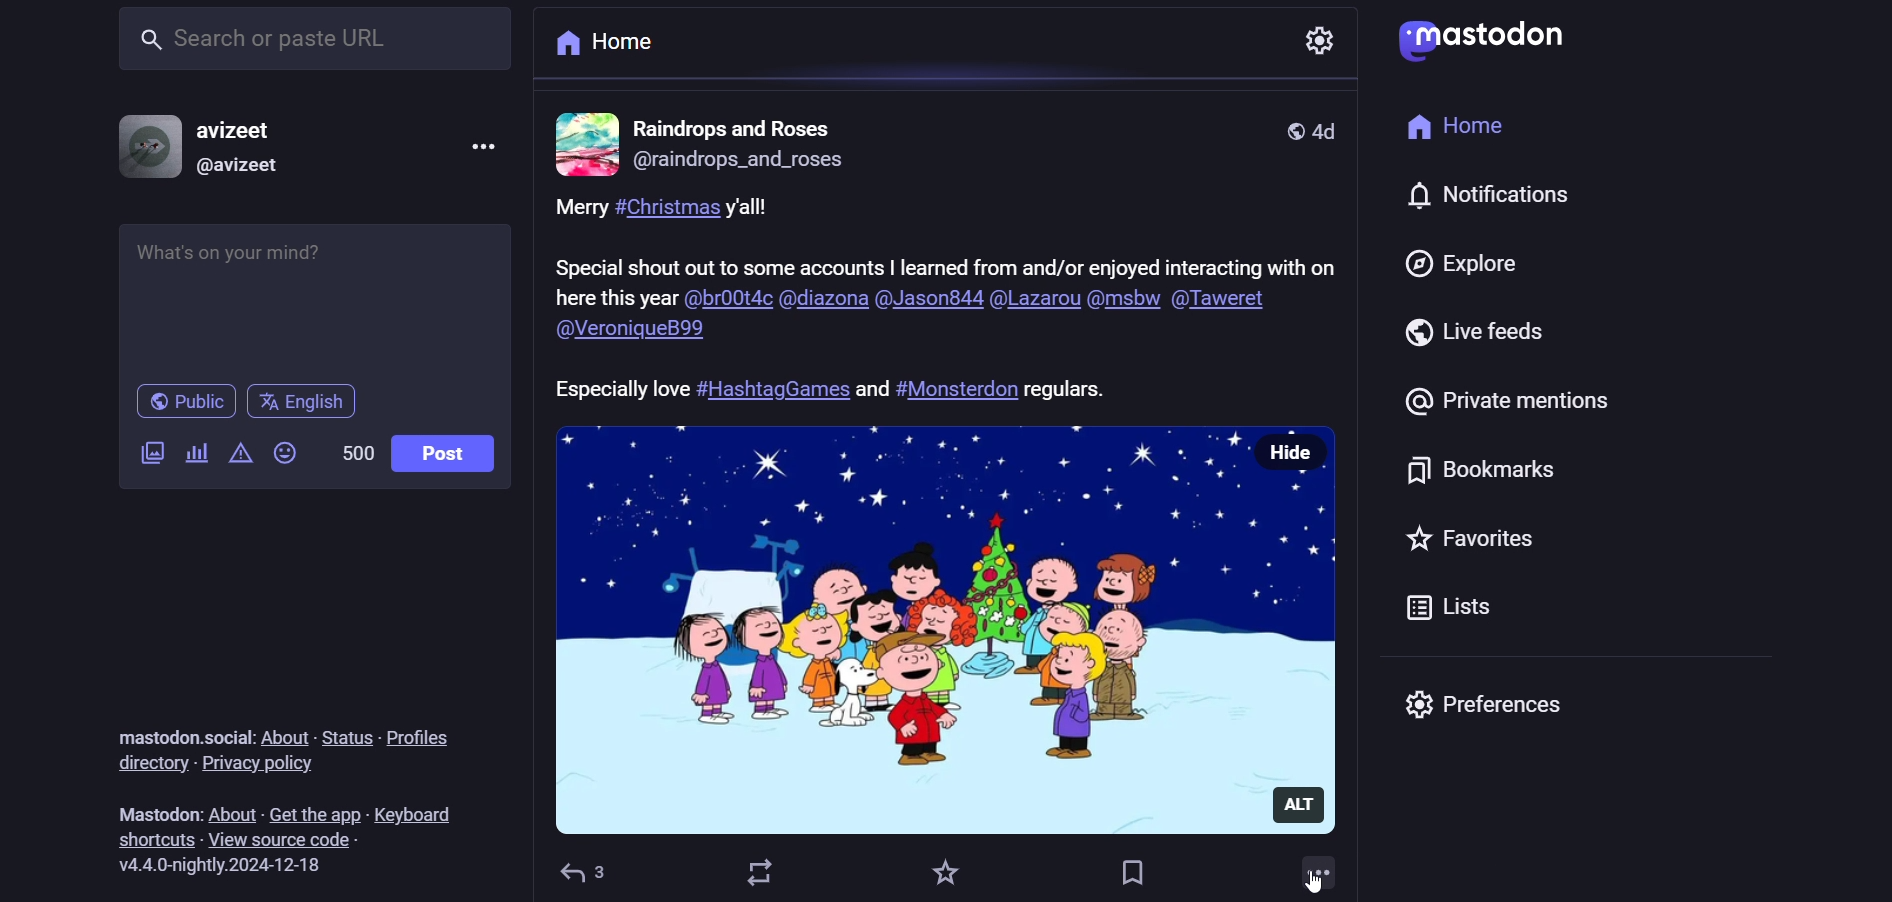 The width and height of the screenshot is (1892, 902). Describe the element at coordinates (1446, 608) in the screenshot. I see `lists` at that location.